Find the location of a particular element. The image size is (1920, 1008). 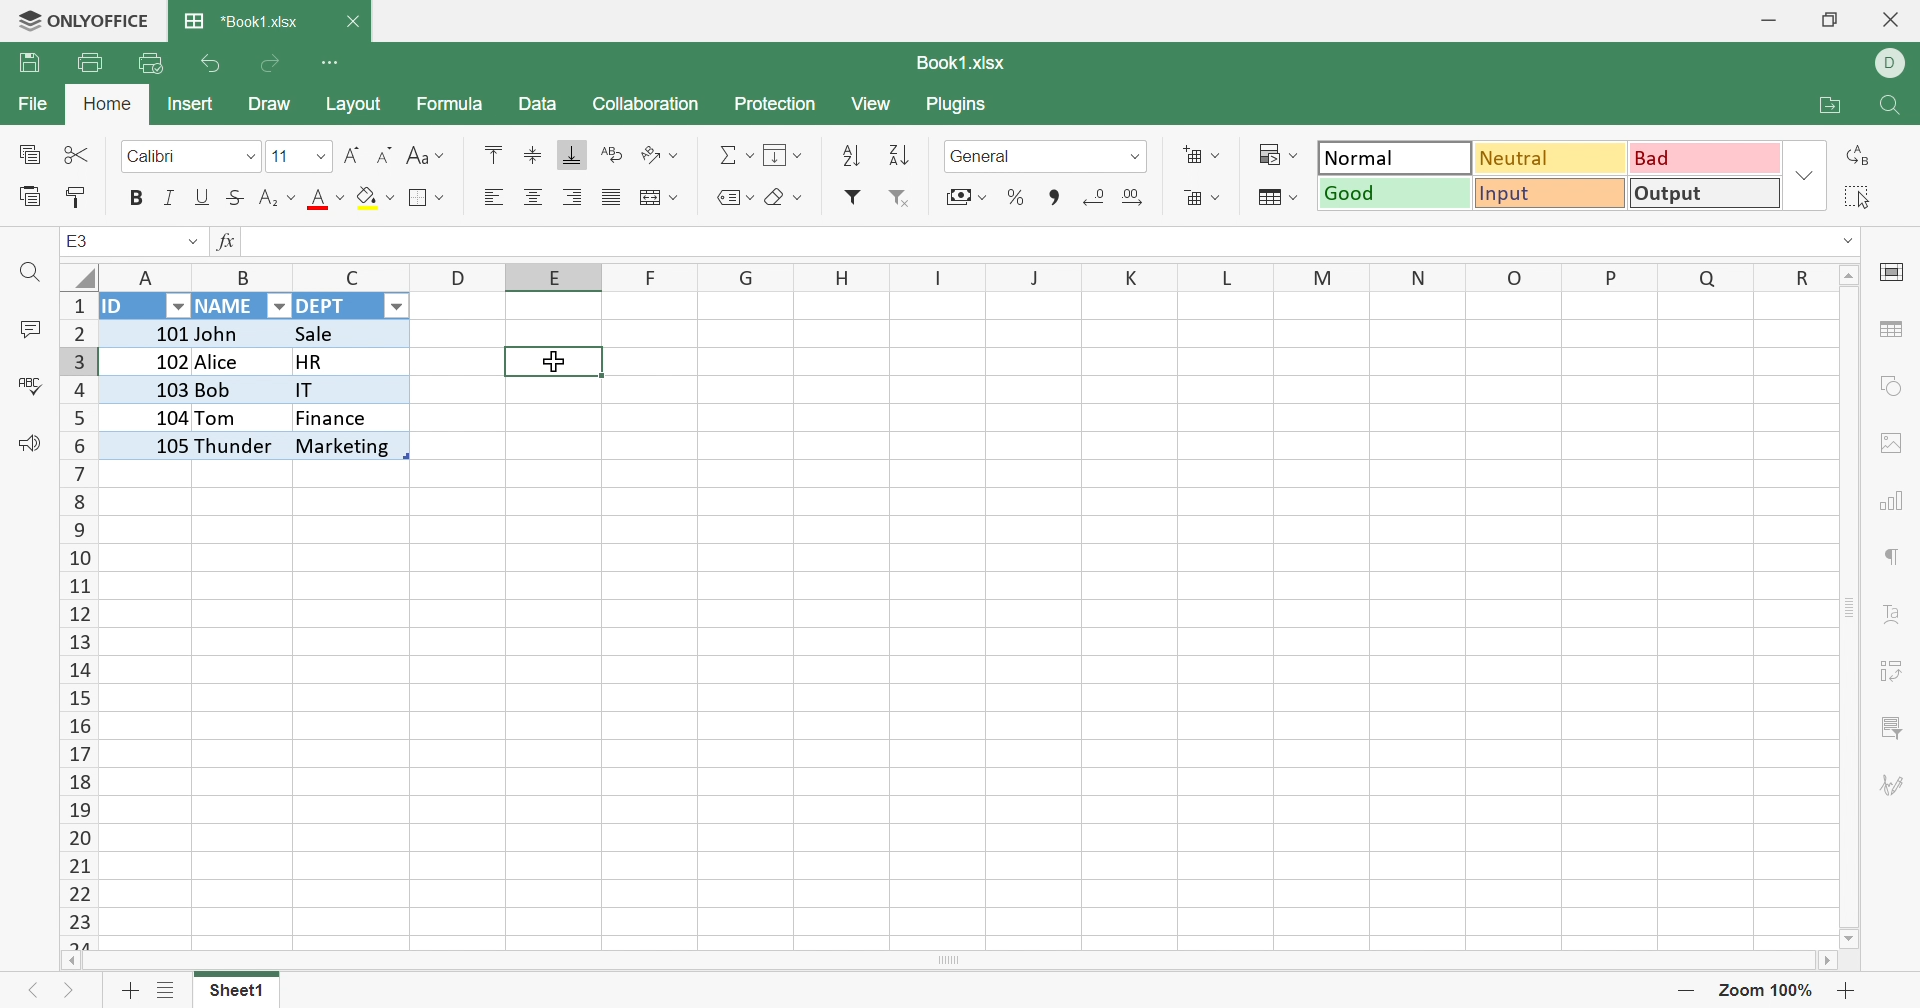

Increase decimal is located at coordinates (1137, 198).